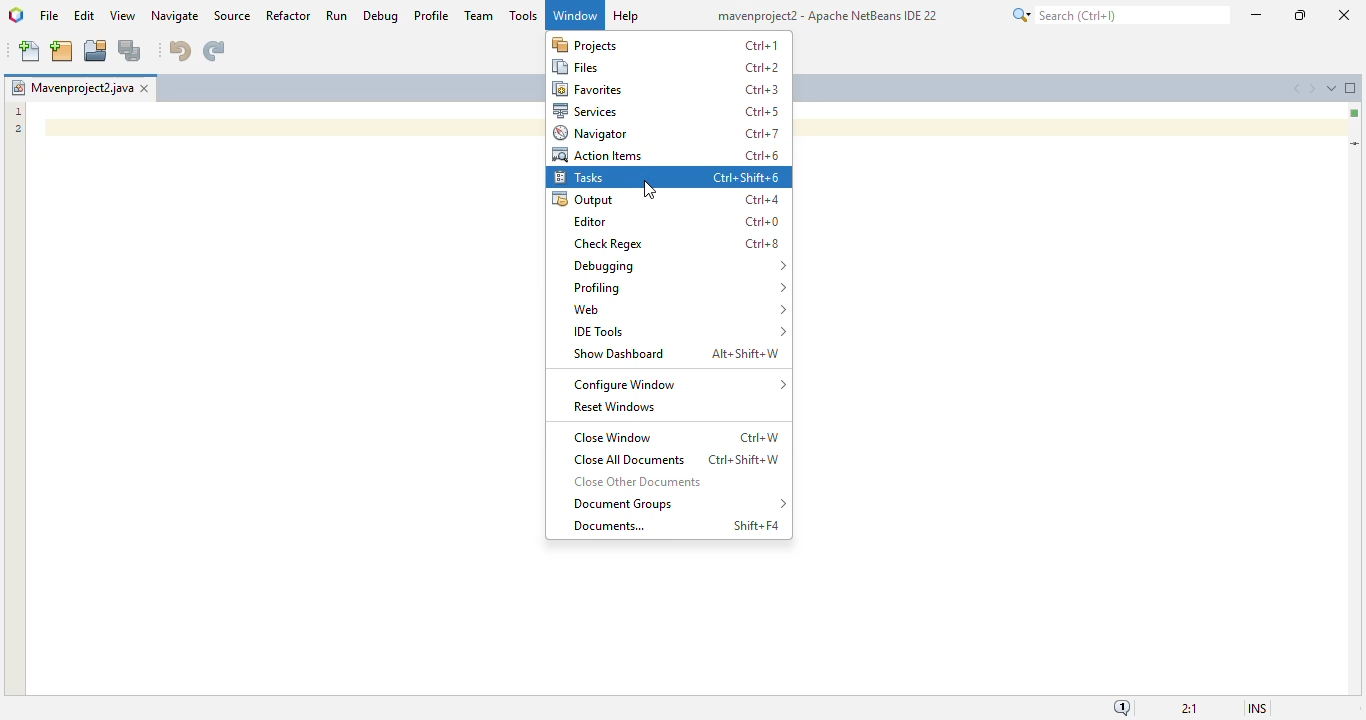 The width and height of the screenshot is (1366, 720). I want to click on close window, so click(144, 88).